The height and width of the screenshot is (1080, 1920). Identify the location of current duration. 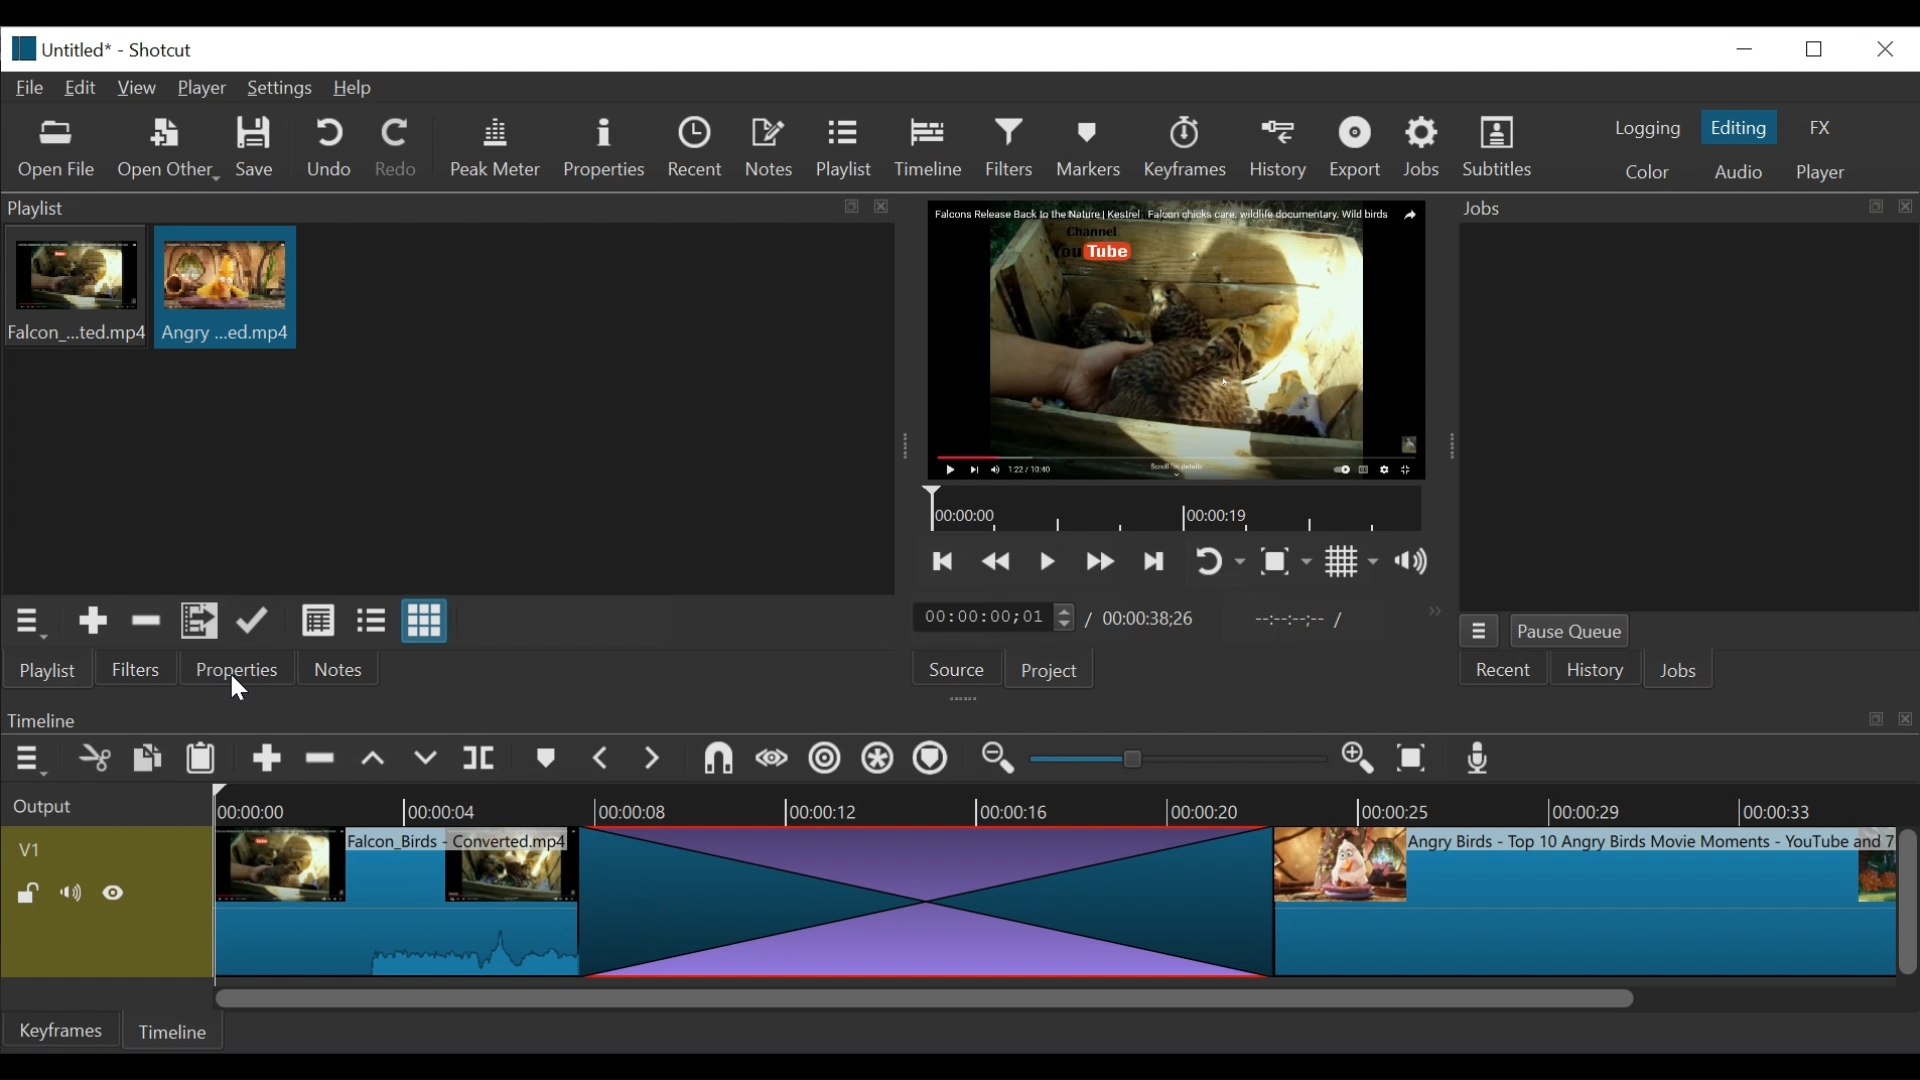
(997, 618).